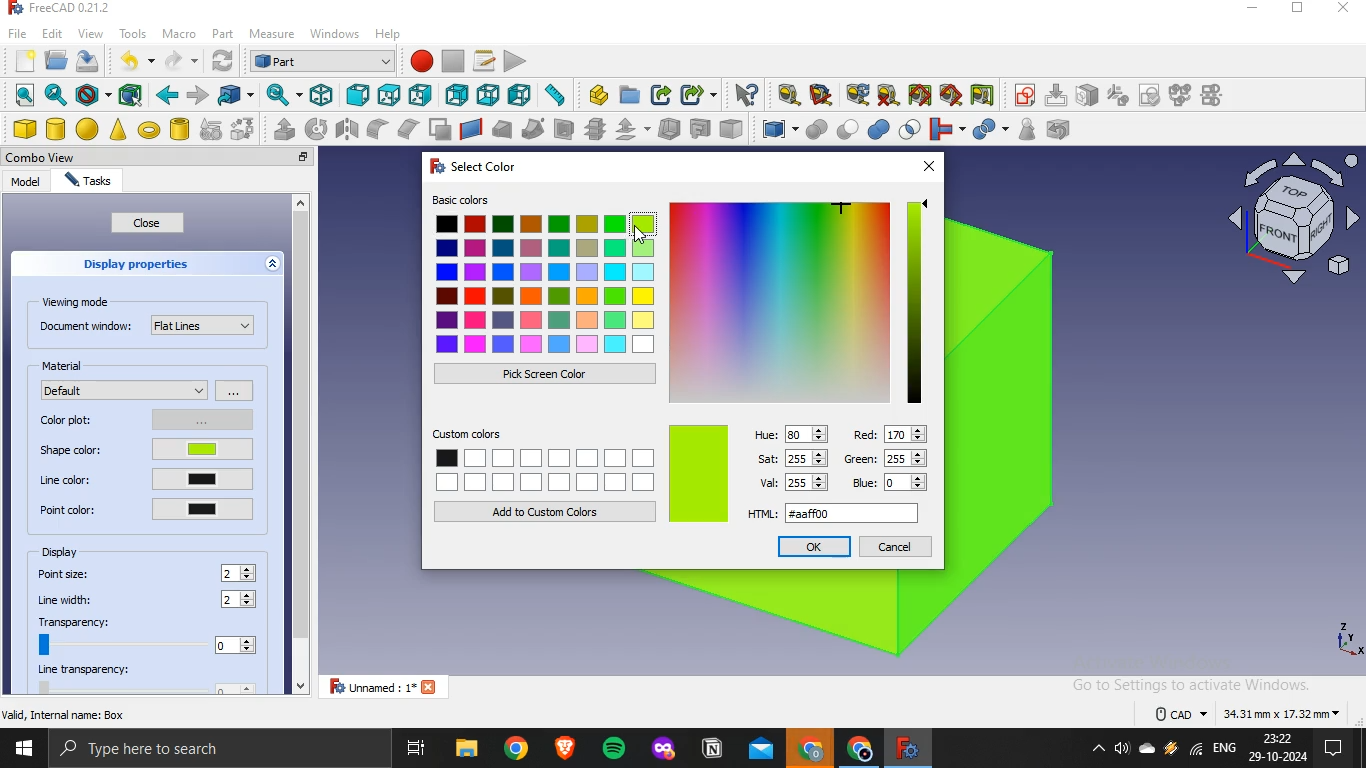  I want to click on notion, so click(713, 750).